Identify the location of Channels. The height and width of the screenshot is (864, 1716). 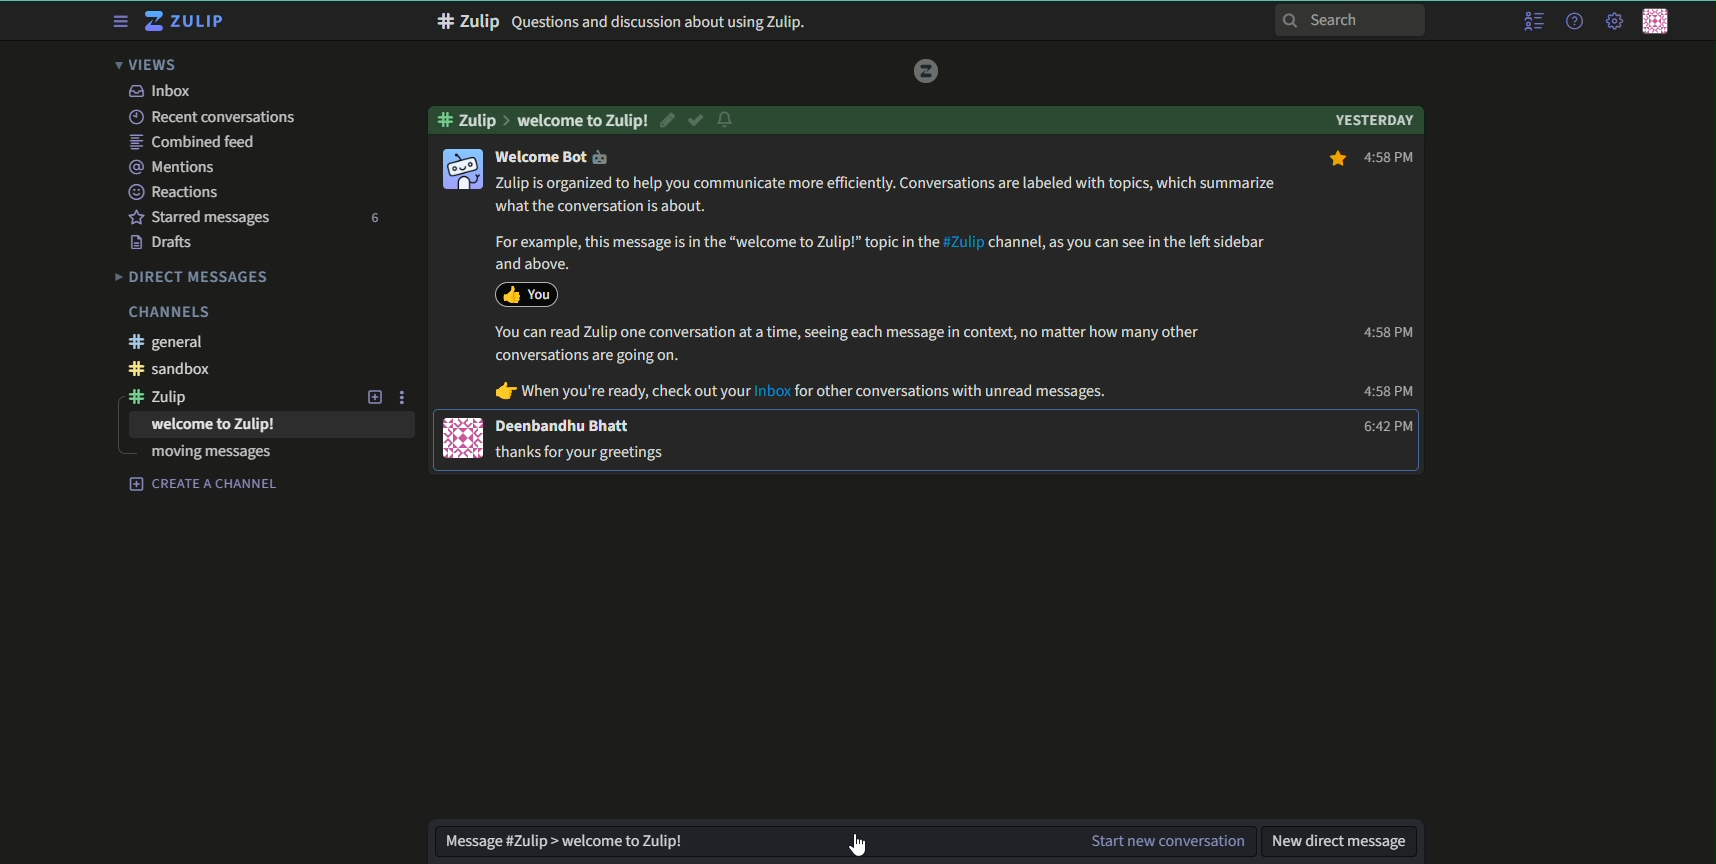
(168, 312).